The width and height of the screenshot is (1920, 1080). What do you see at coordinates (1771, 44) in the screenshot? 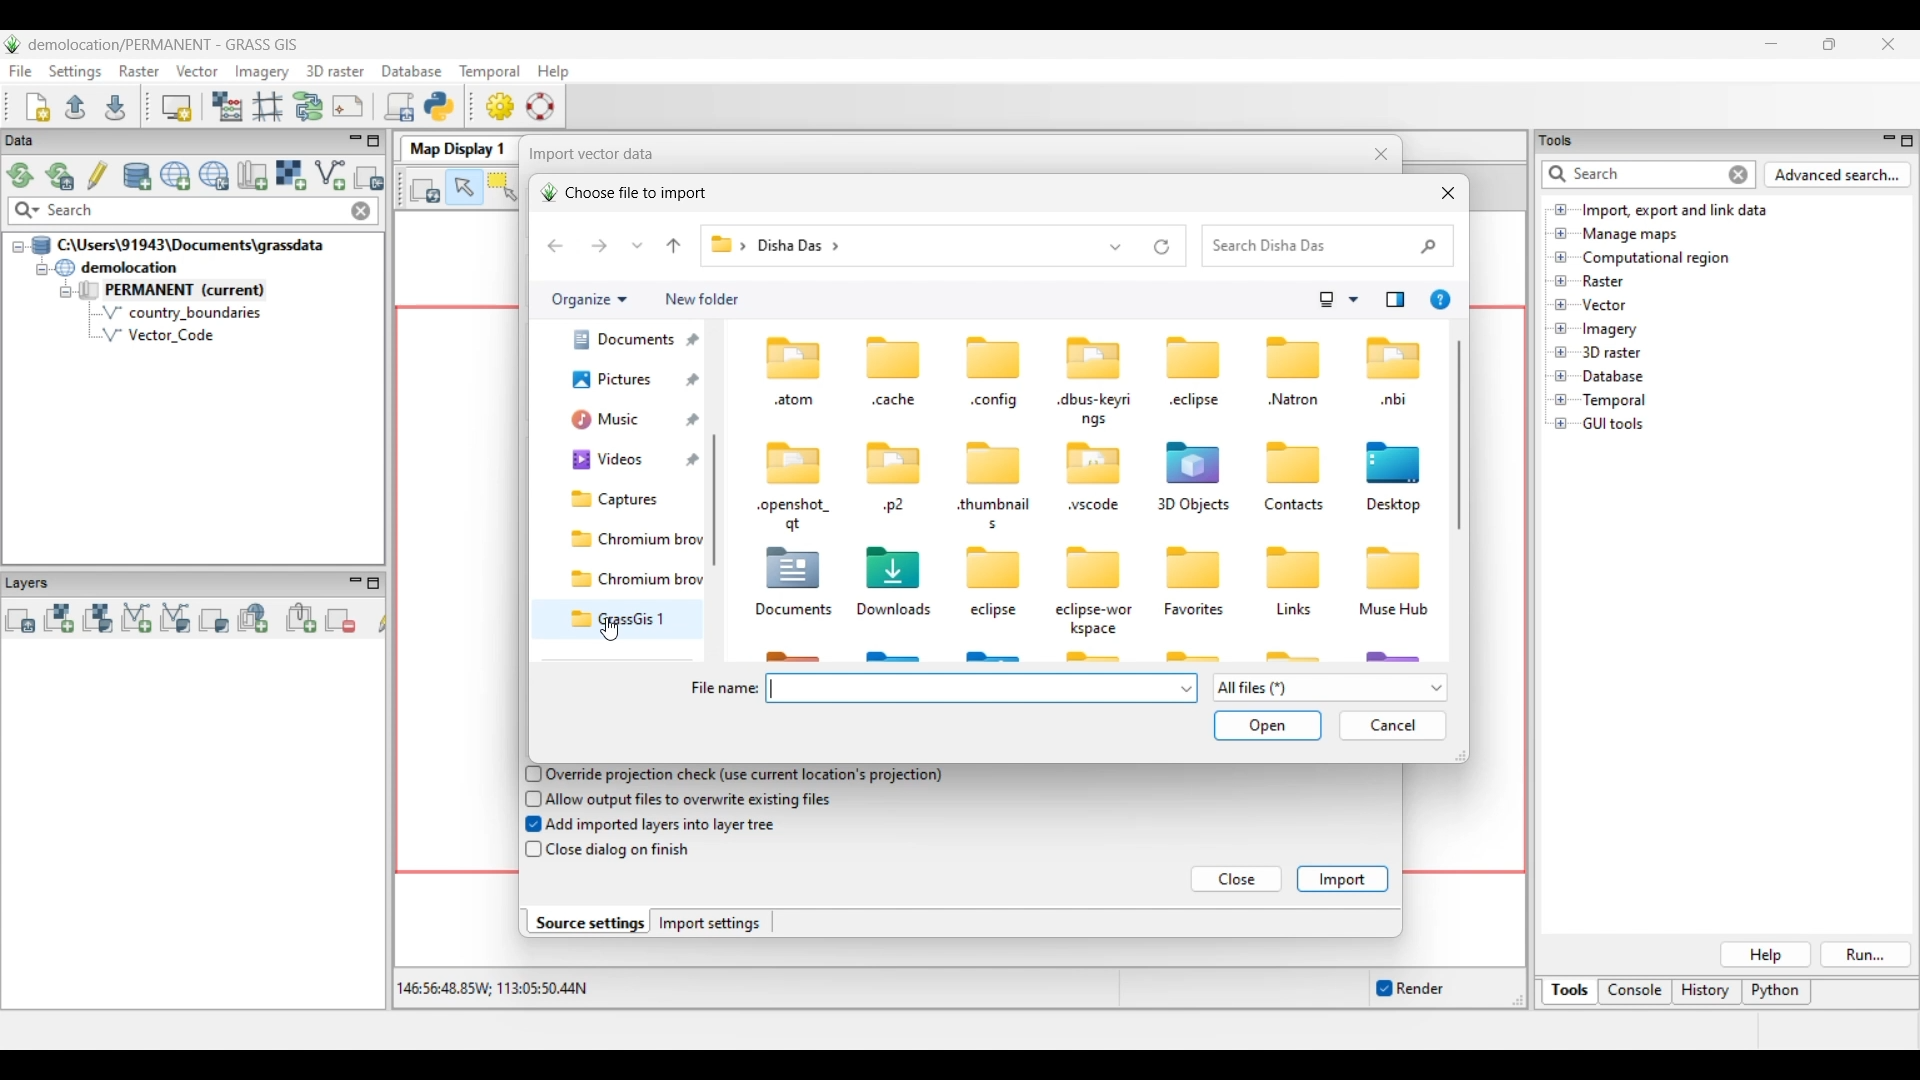
I see `Minimize` at bounding box center [1771, 44].